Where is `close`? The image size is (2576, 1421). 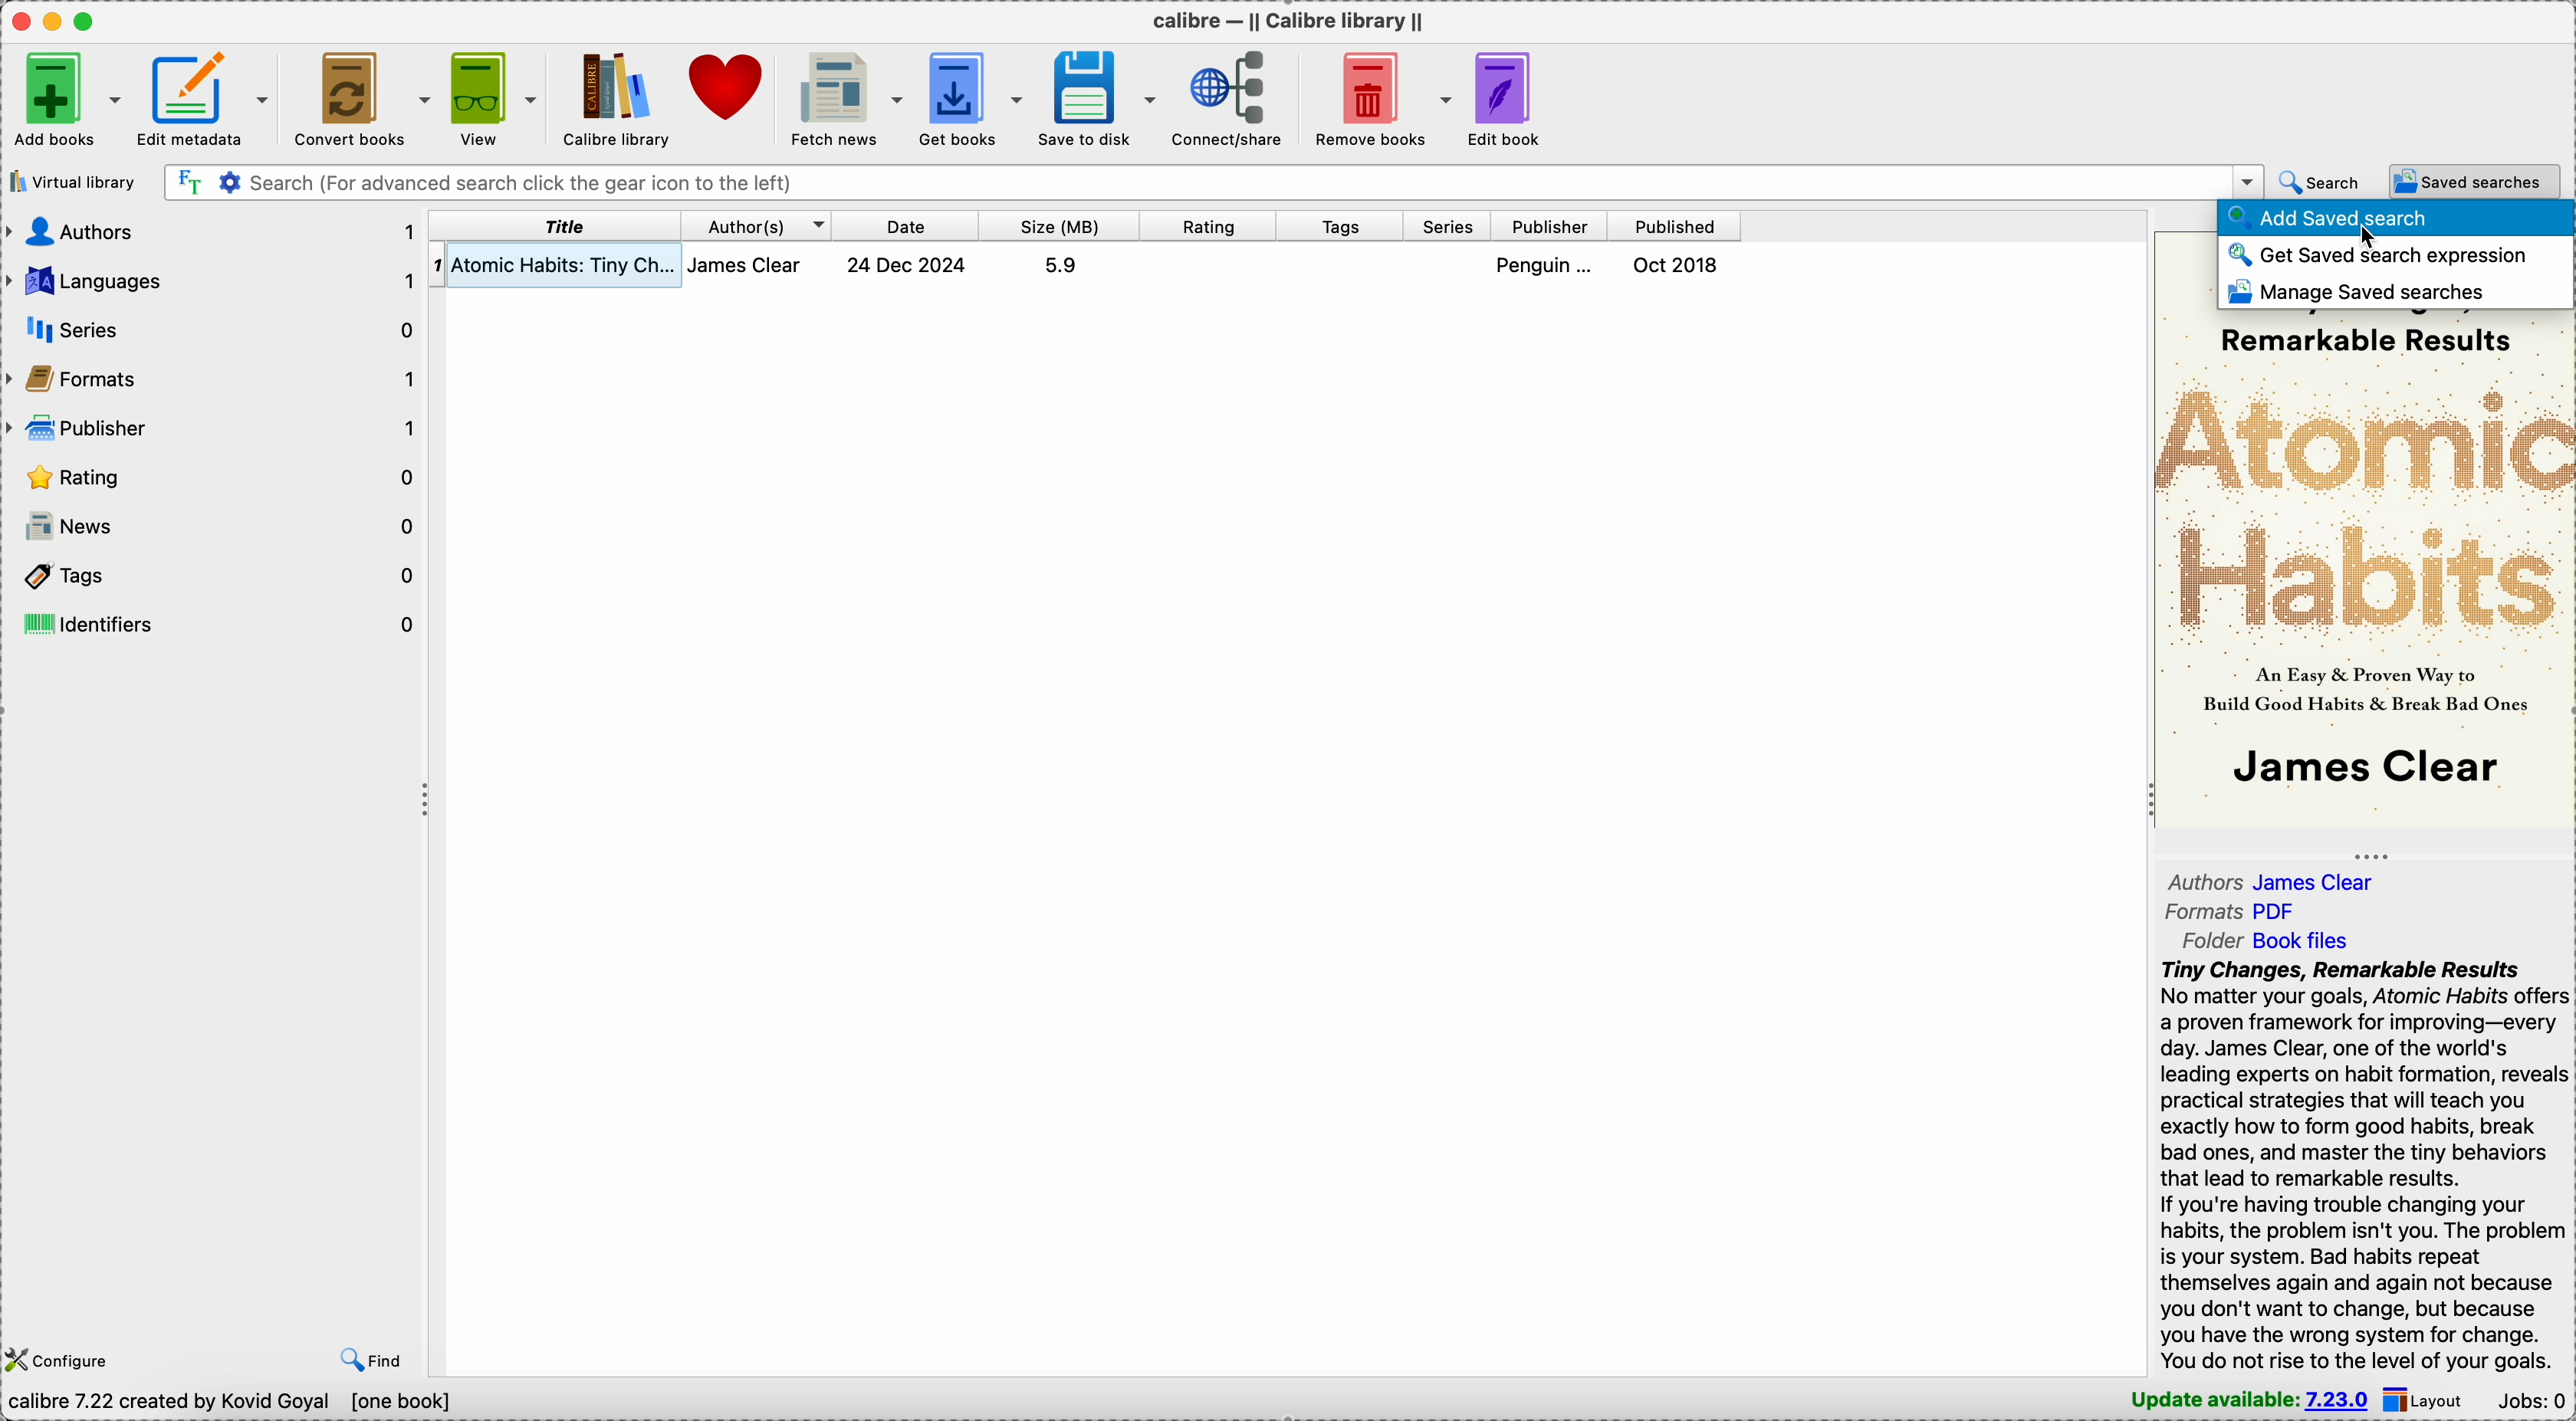 close is located at coordinates (19, 20).